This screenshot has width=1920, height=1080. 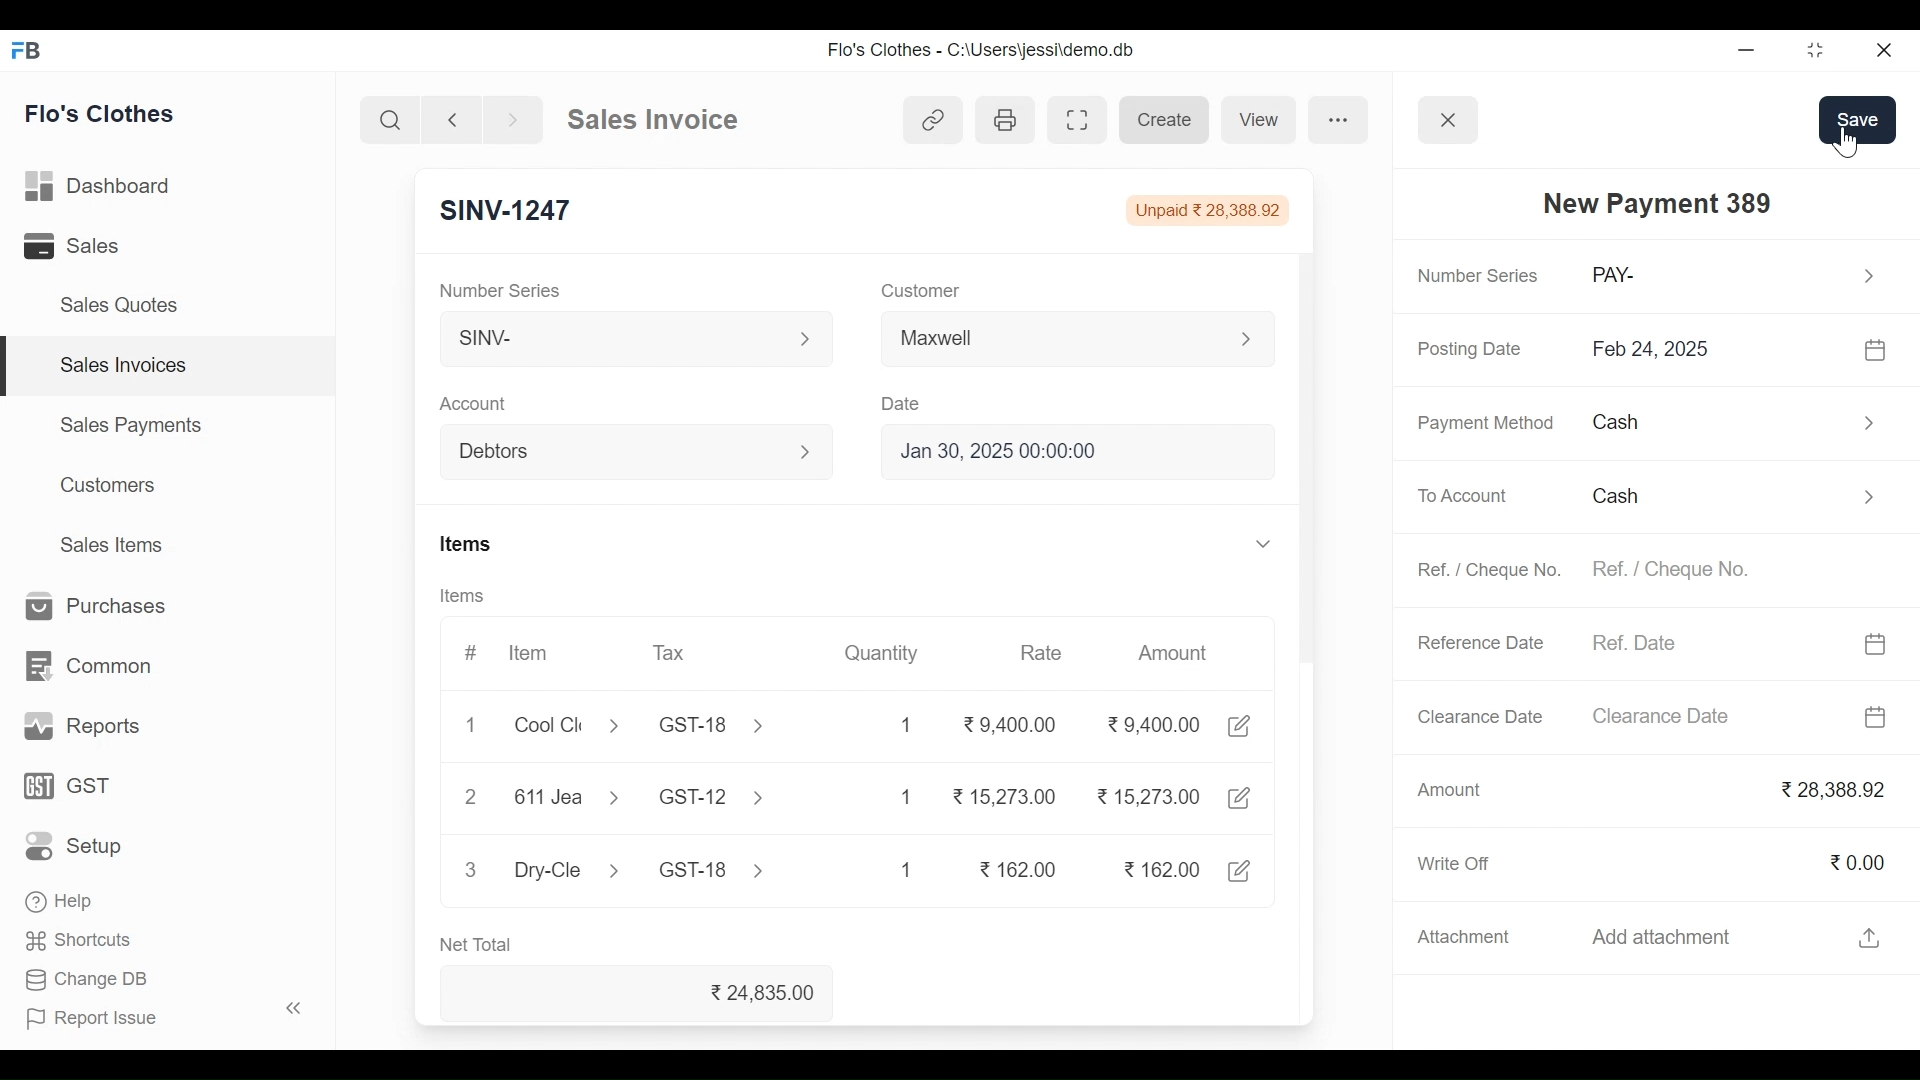 What do you see at coordinates (1484, 721) in the screenshot?
I see `Clearance Date` at bounding box center [1484, 721].